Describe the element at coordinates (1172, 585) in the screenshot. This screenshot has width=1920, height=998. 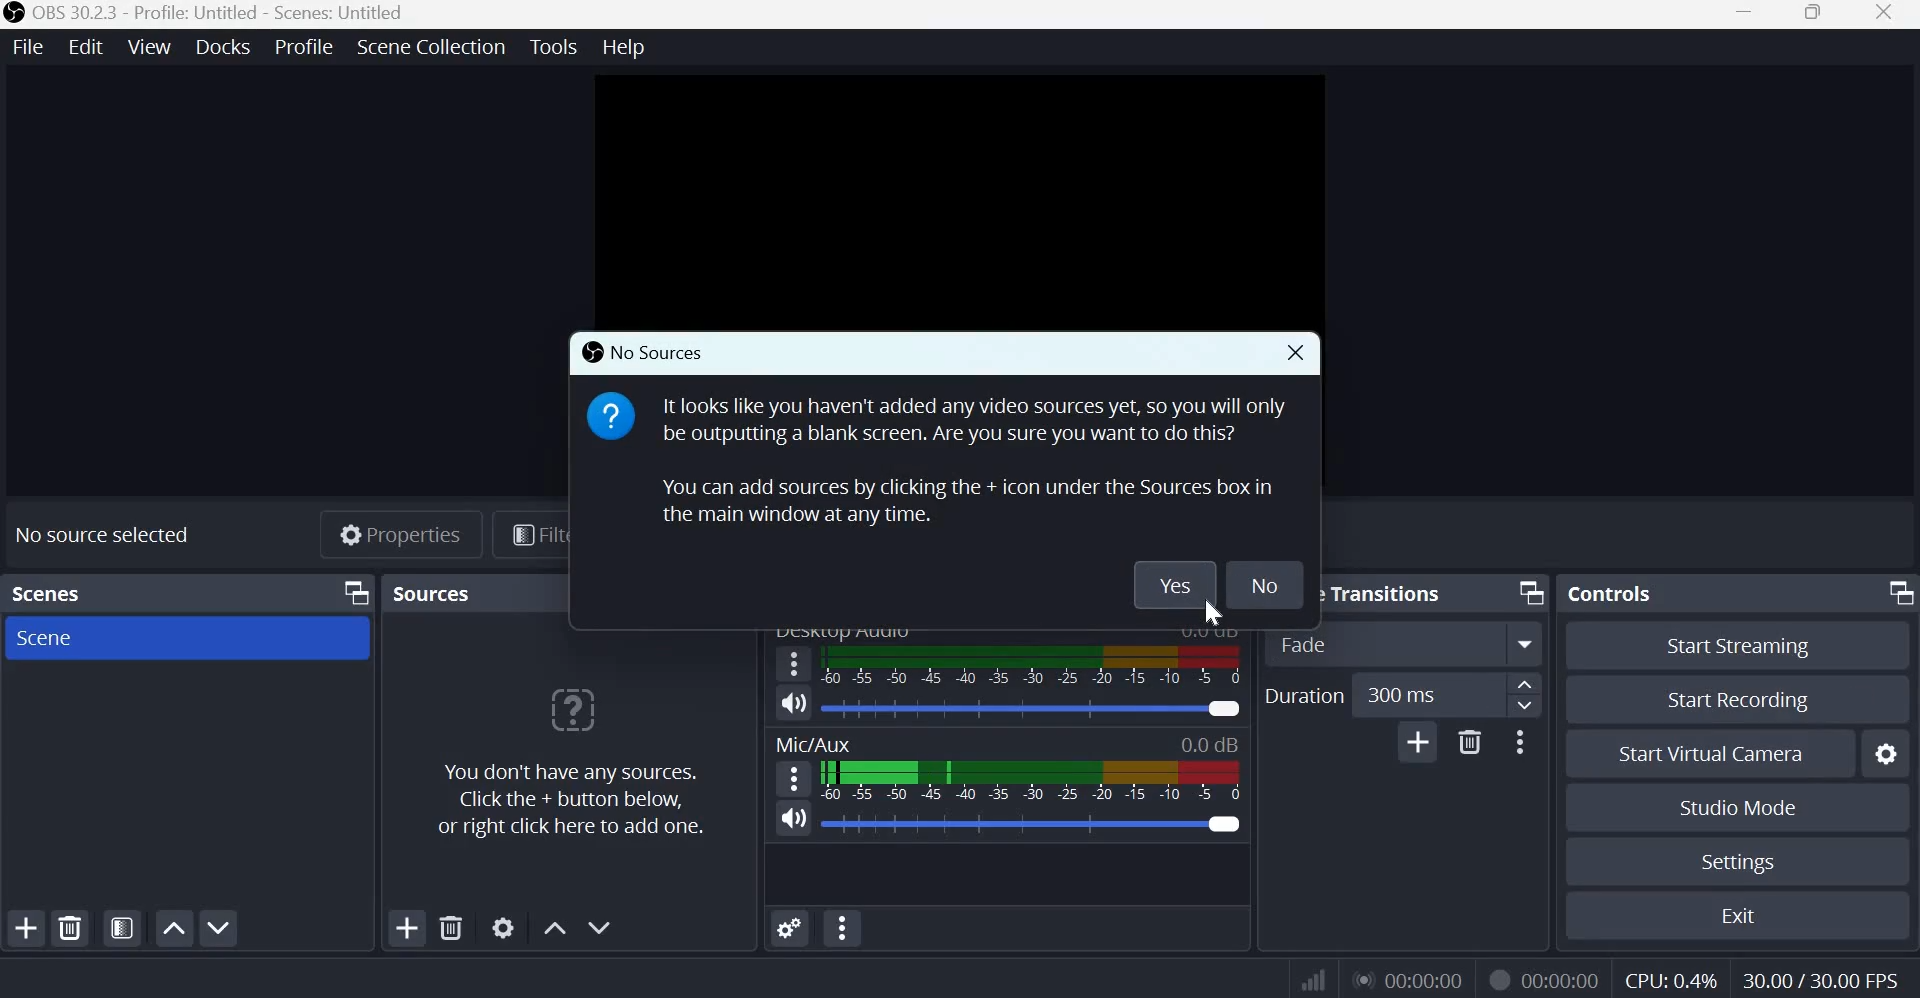
I see `Yes` at that location.